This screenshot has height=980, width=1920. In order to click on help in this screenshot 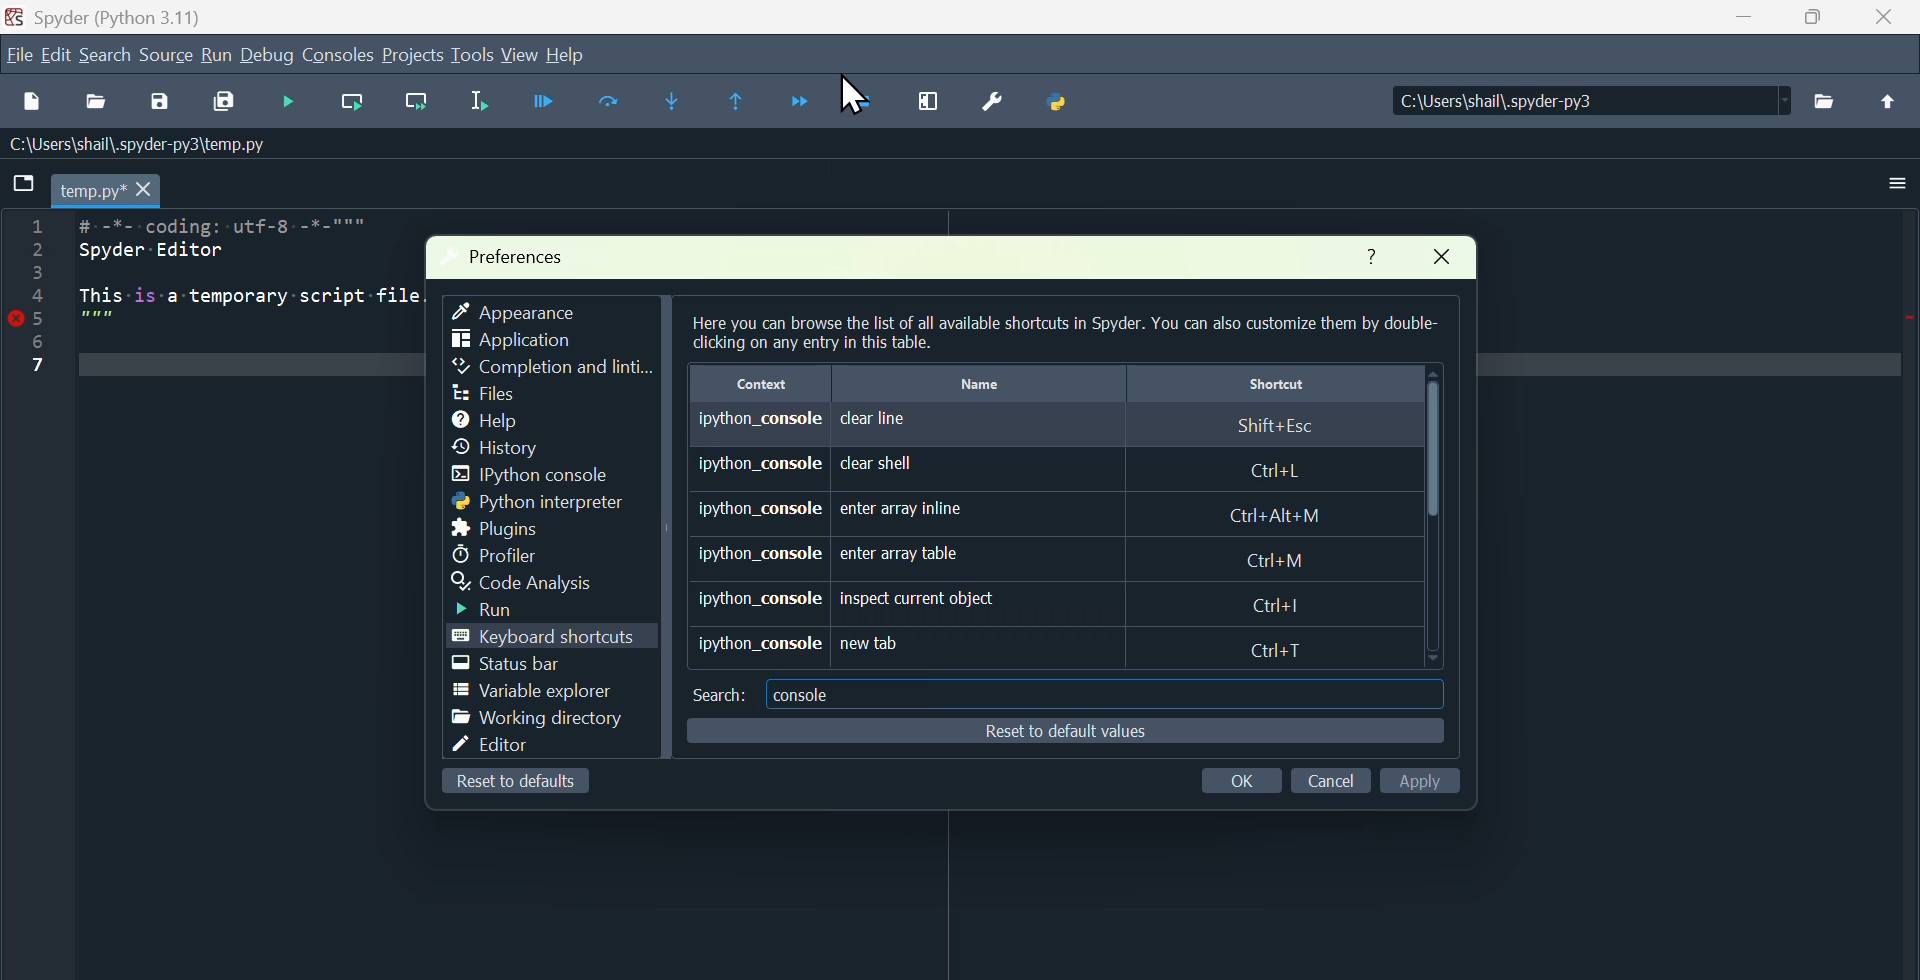, I will do `click(571, 55)`.